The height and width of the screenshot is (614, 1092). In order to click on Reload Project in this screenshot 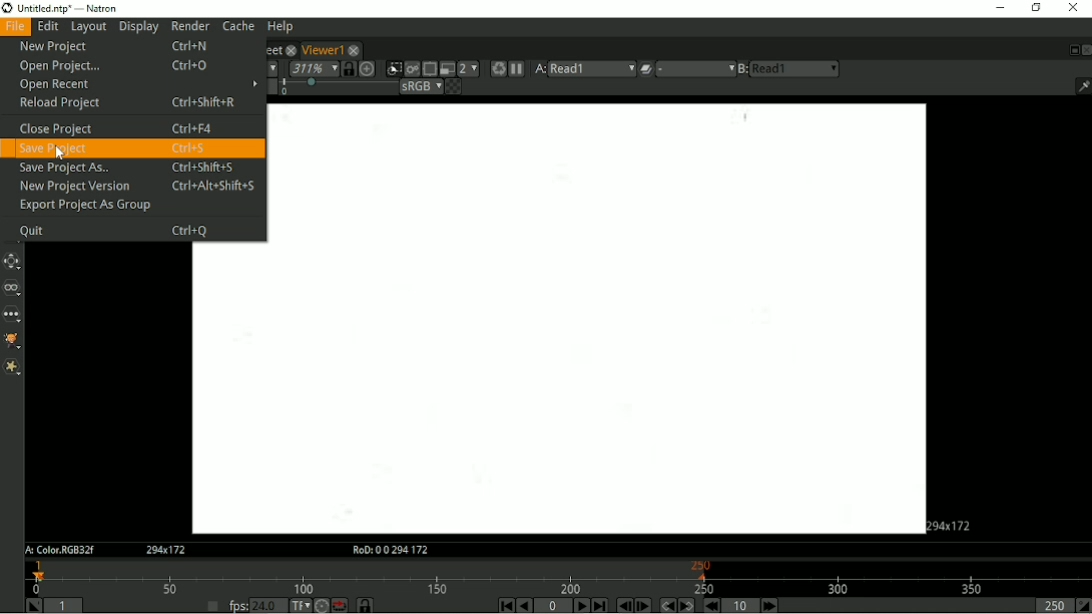, I will do `click(126, 103)`.